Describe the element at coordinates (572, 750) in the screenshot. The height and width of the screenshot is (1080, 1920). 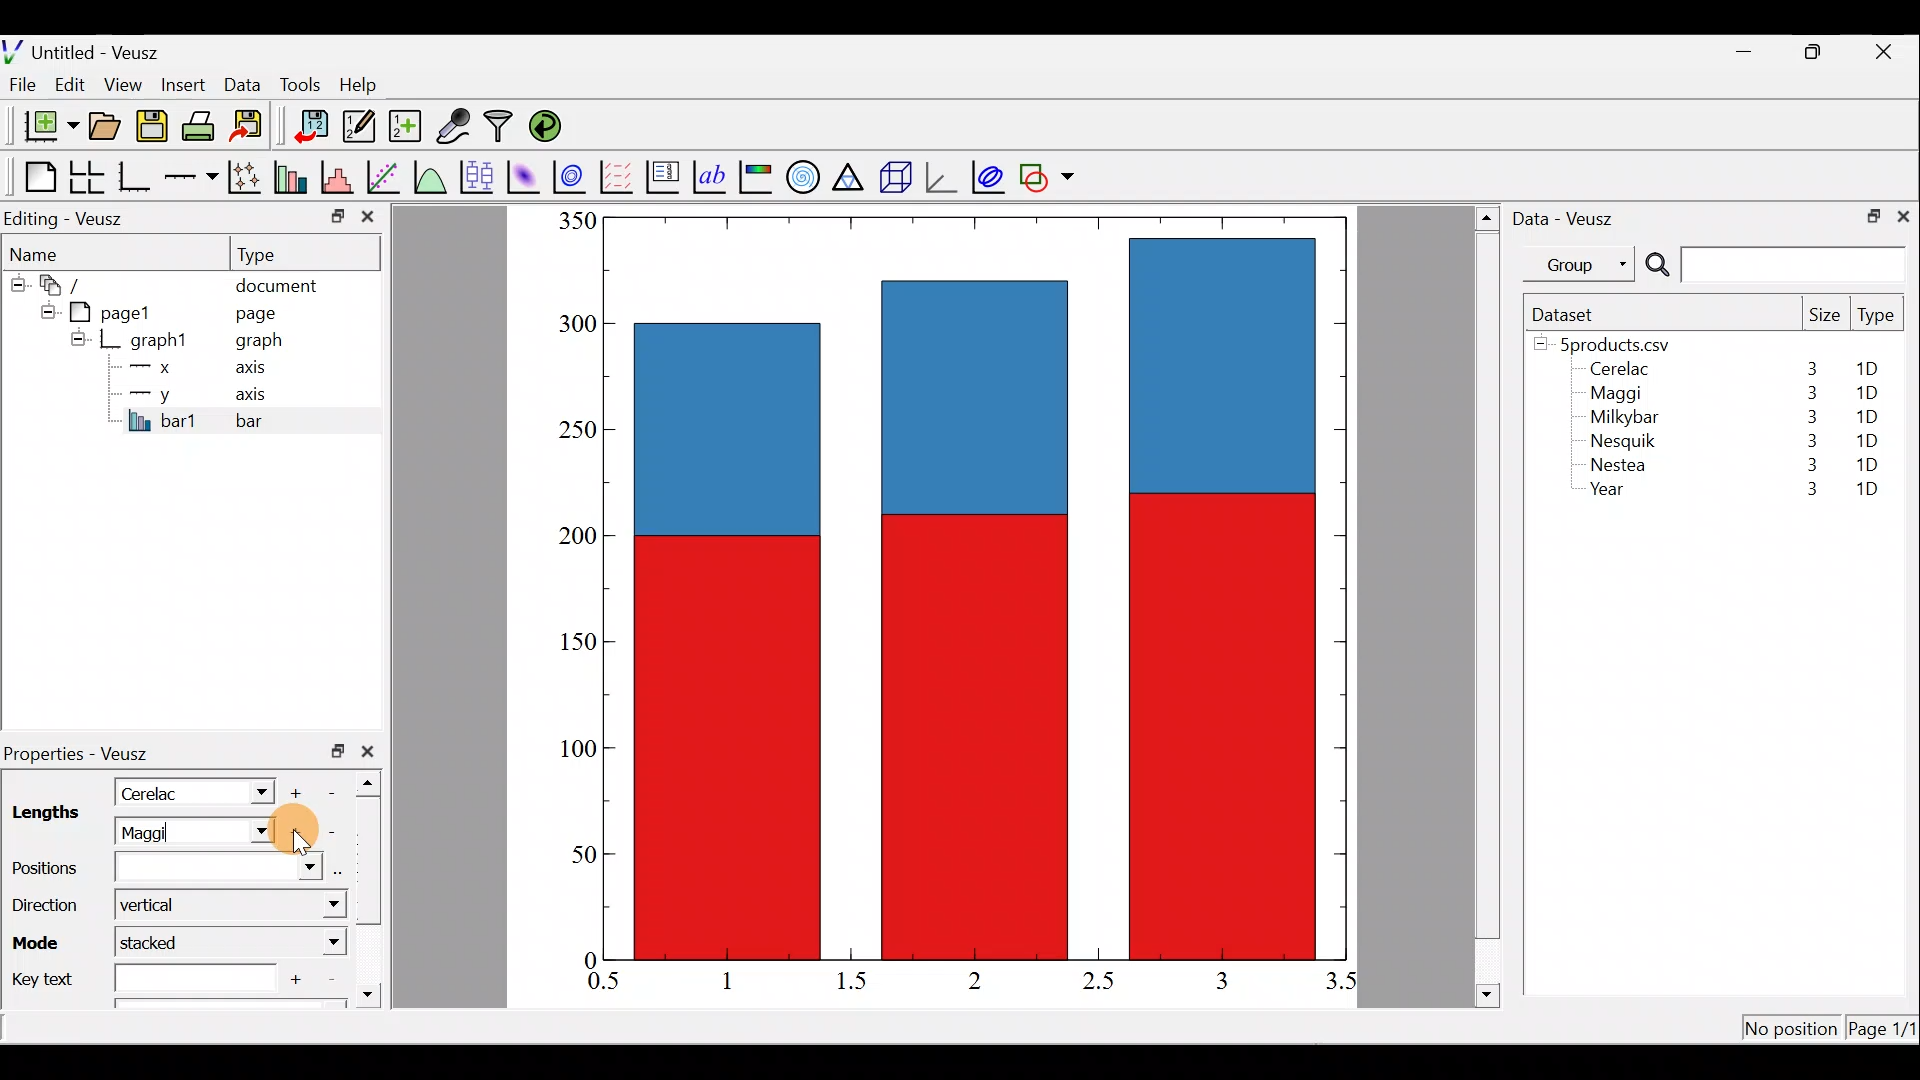
I see `100` at that location.